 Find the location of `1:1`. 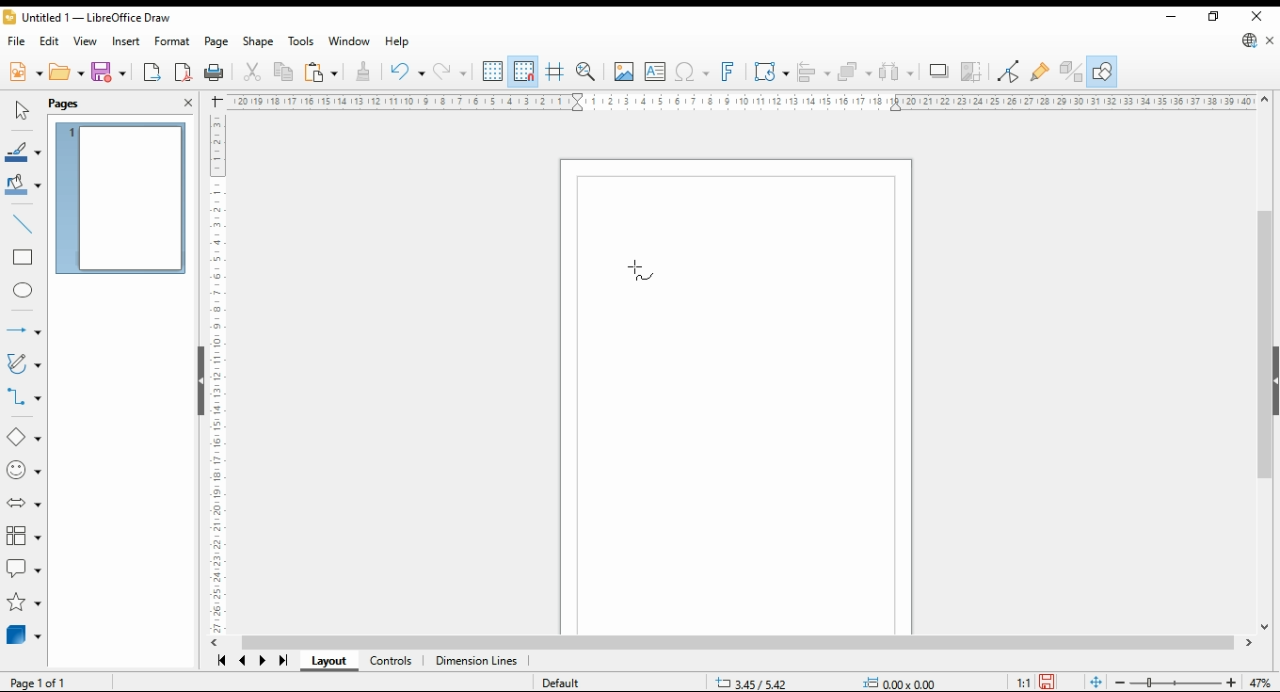

1:1 is located at coordinates (1022, 682).